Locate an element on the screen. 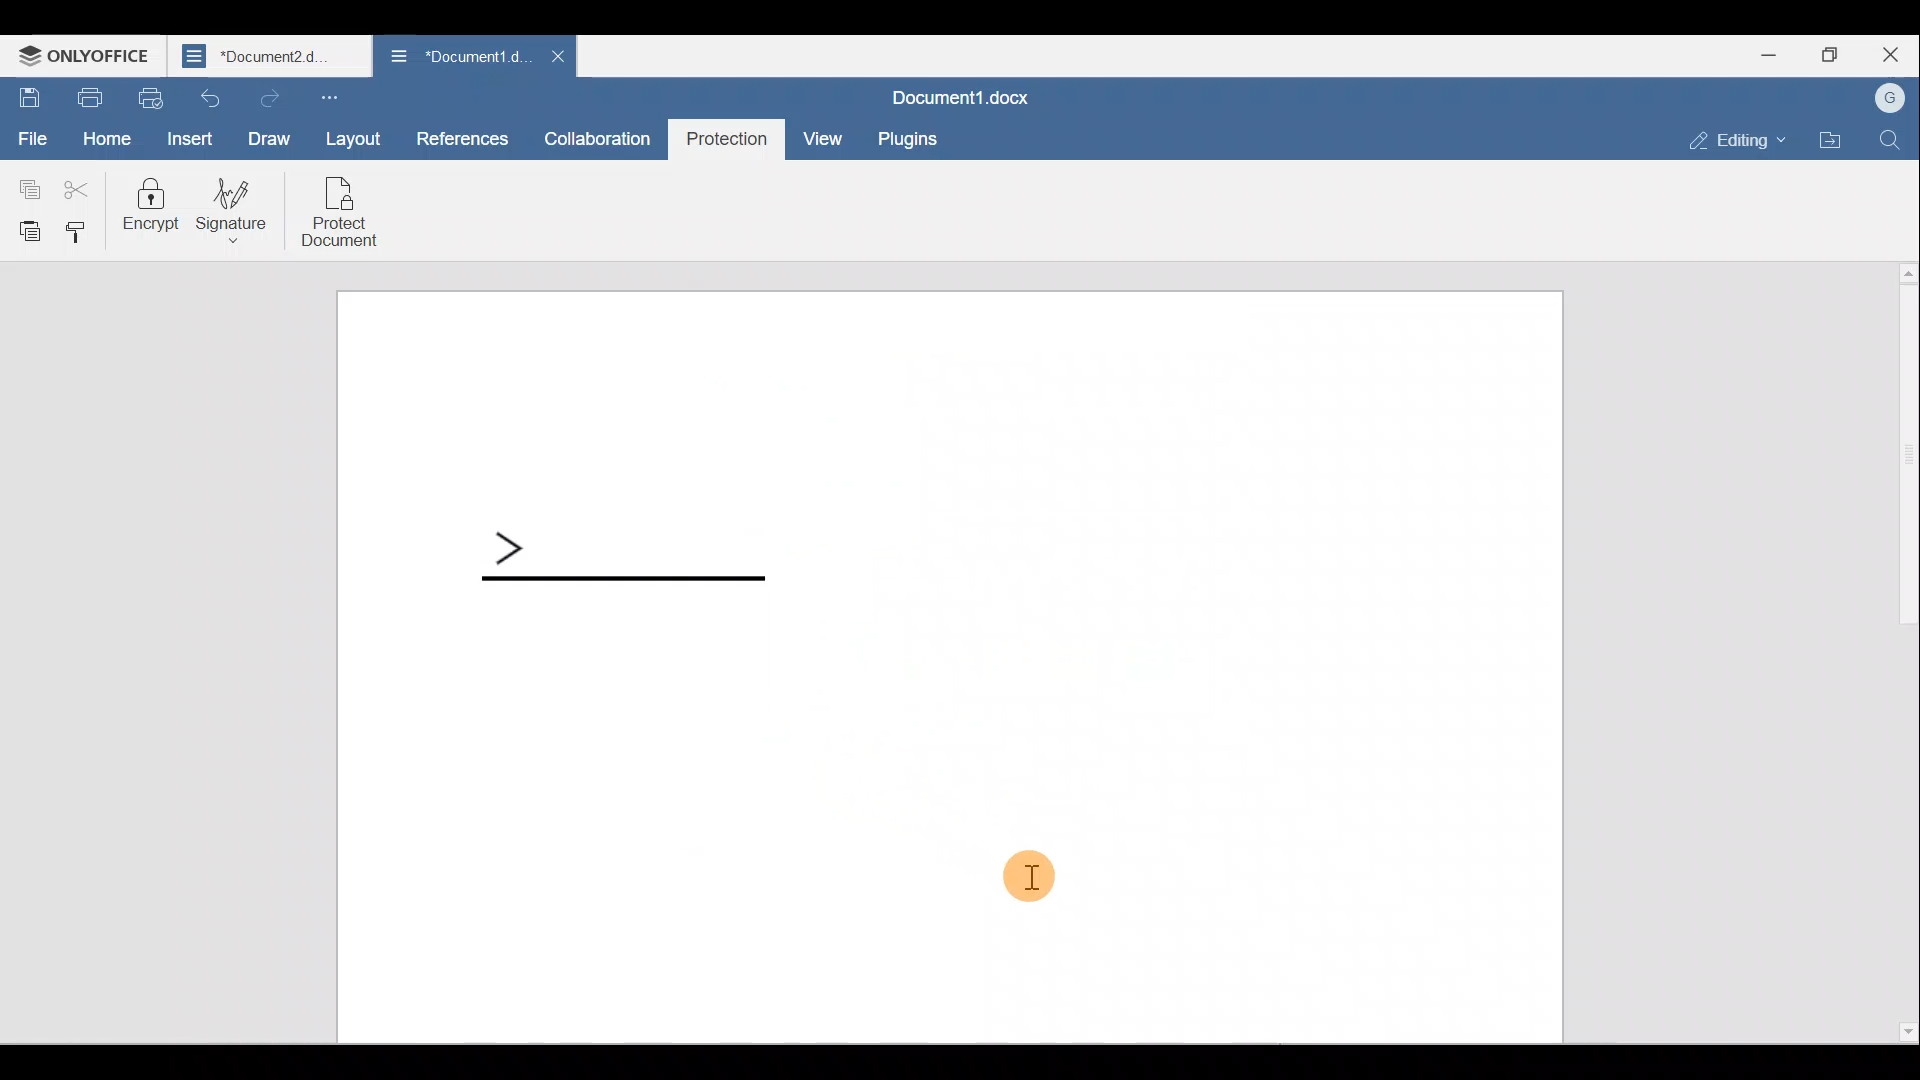 This screenshot has height=1080, width=1920. View is located at coordinates (826, 137).